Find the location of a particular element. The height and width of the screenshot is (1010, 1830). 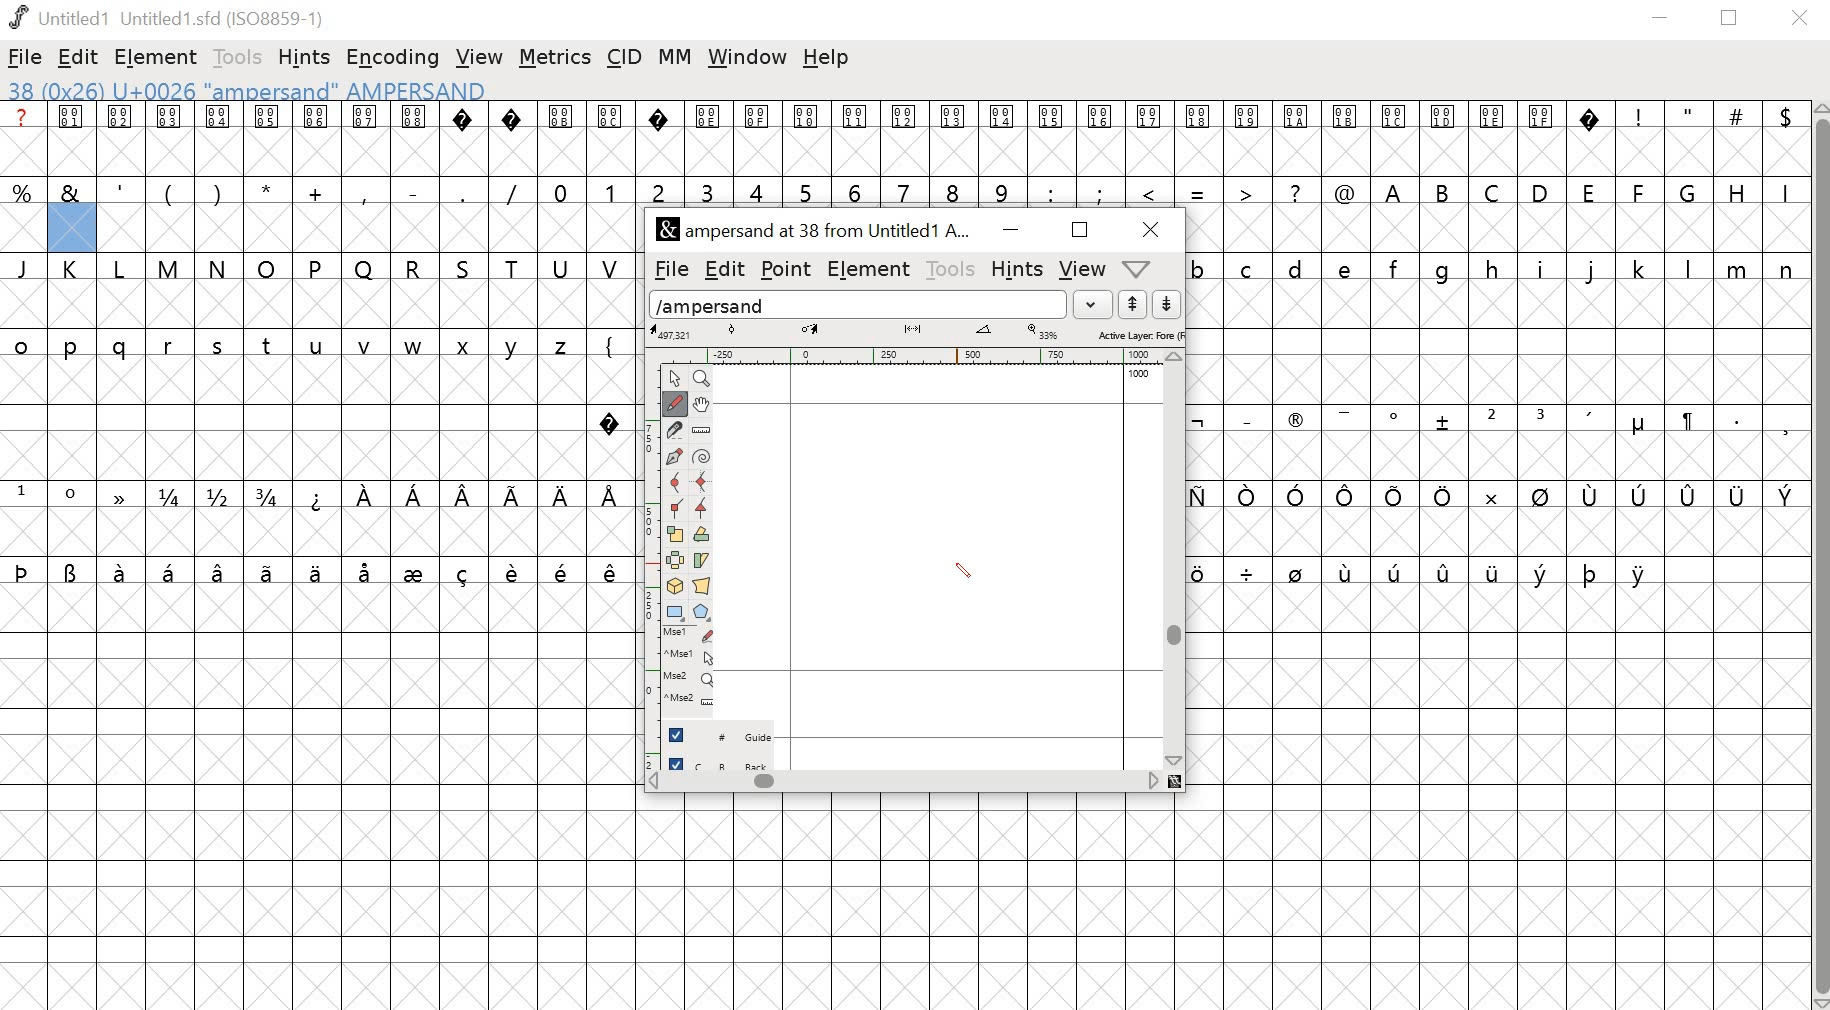

% is located at coordinates (24, 192).